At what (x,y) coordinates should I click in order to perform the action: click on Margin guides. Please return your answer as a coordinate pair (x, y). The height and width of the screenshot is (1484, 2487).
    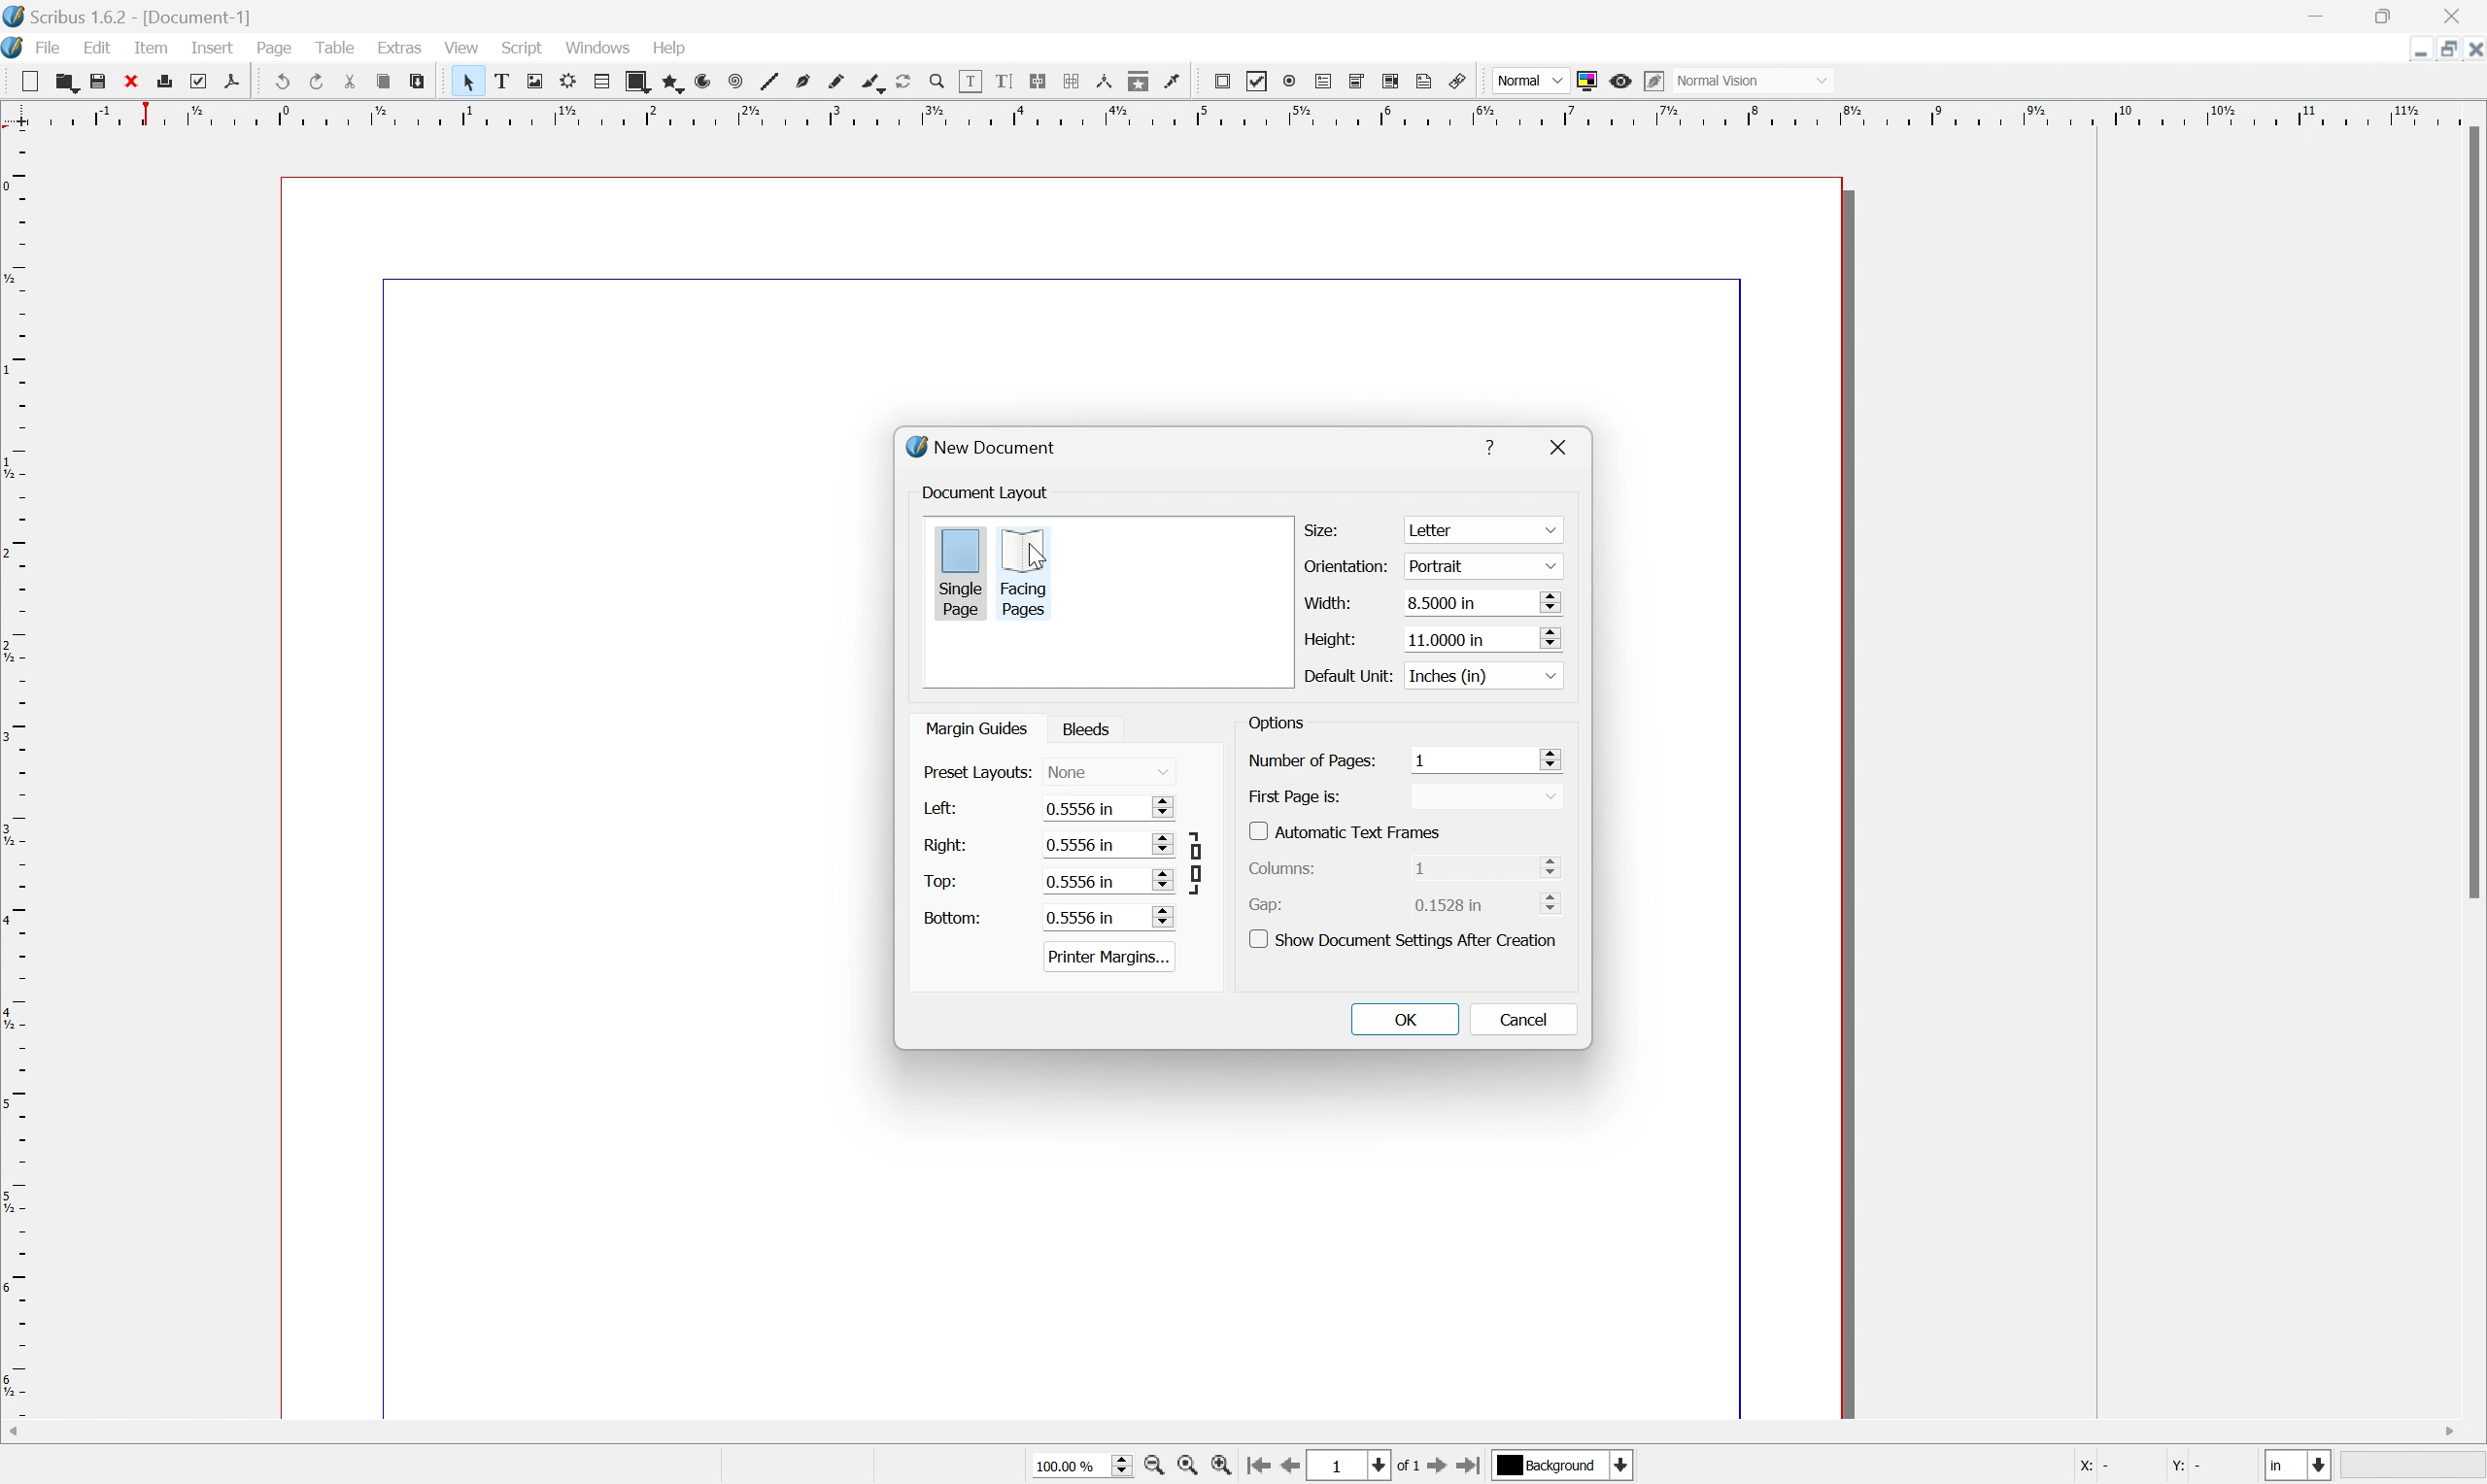
    Looking at the image, I should click on (974, 727).